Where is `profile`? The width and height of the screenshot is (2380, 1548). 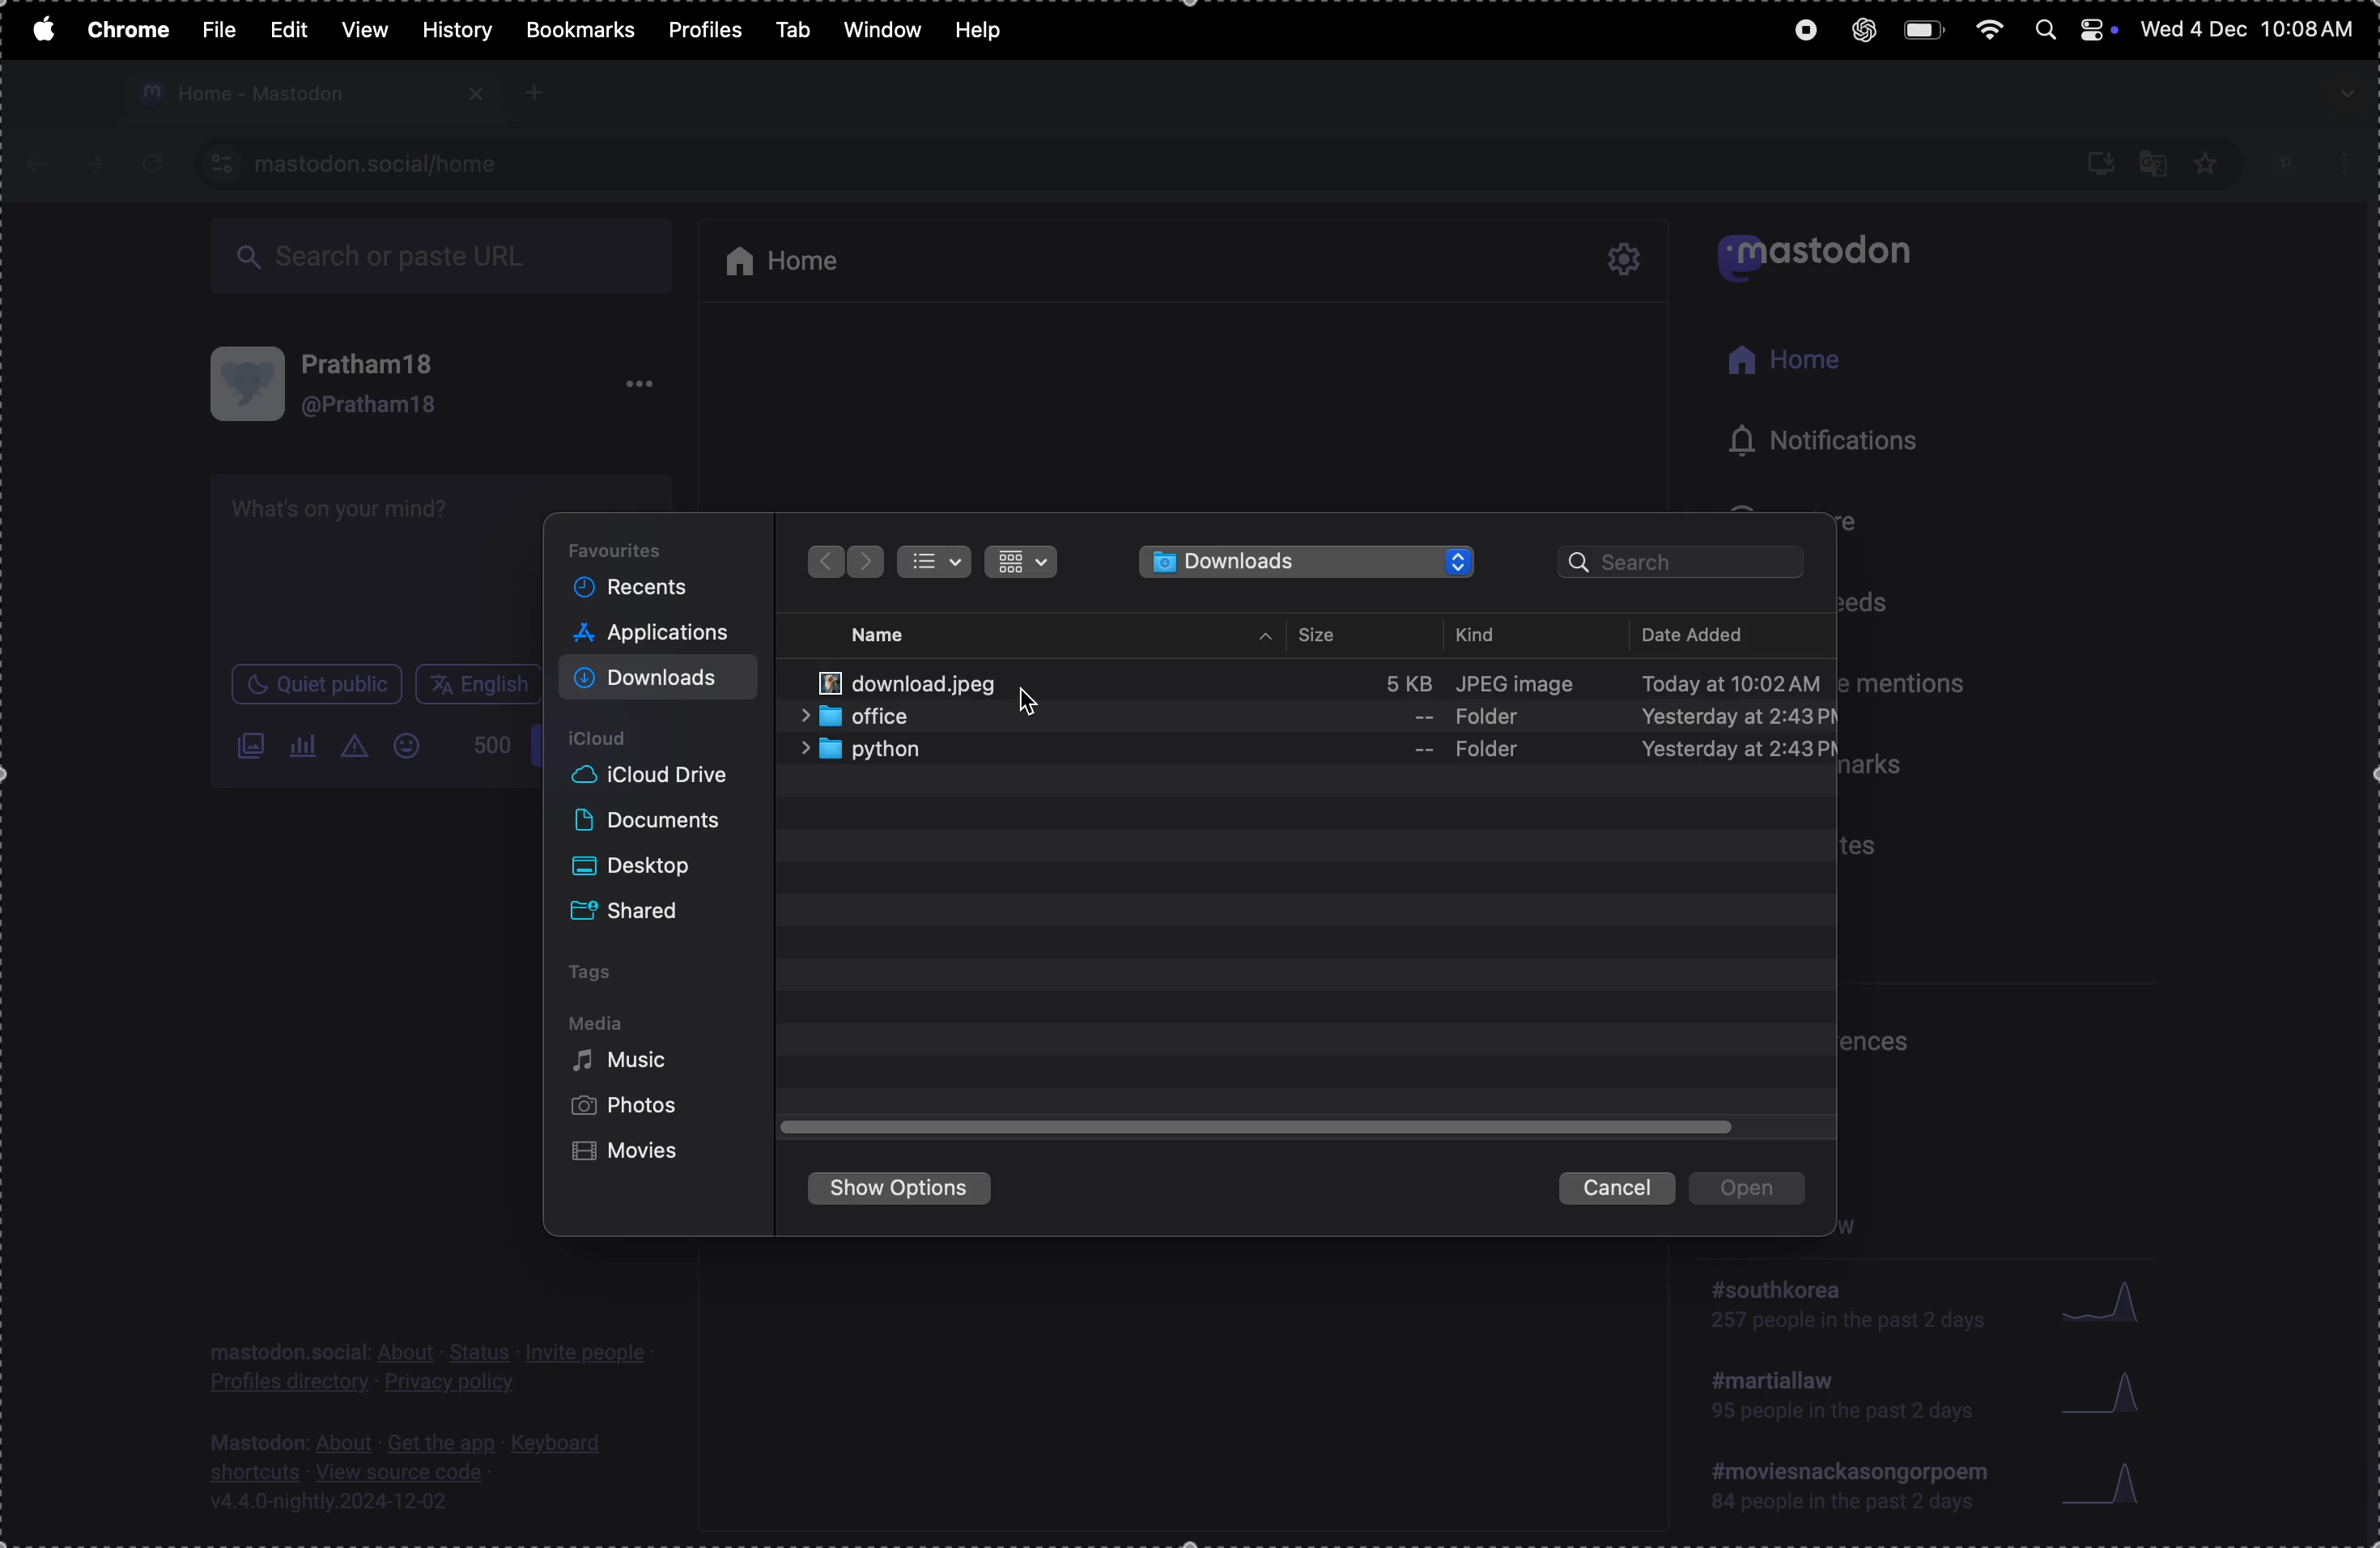
profile is located at coordinates (2310, 162).